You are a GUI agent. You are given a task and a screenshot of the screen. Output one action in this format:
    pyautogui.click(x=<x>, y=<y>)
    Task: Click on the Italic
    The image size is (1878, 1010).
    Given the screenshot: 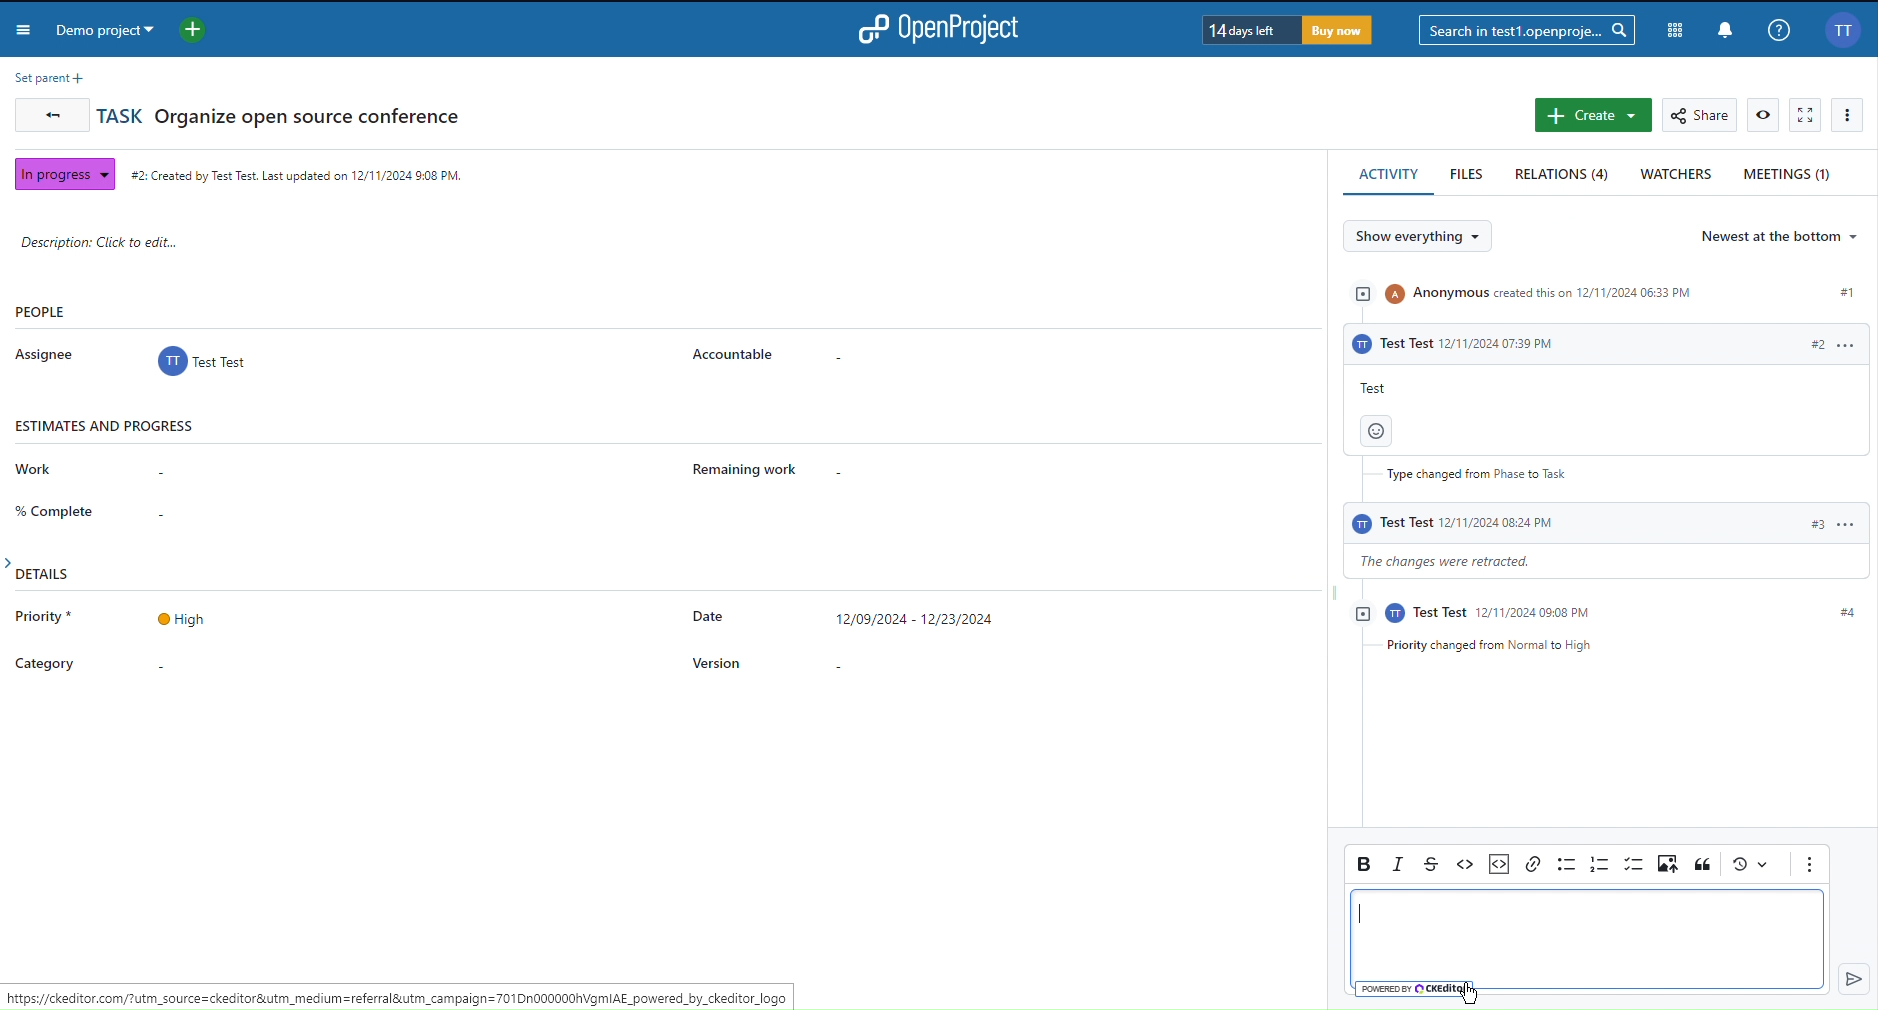 What is the action you would take?
    pyautogui.click(x=1401, y=864)
    